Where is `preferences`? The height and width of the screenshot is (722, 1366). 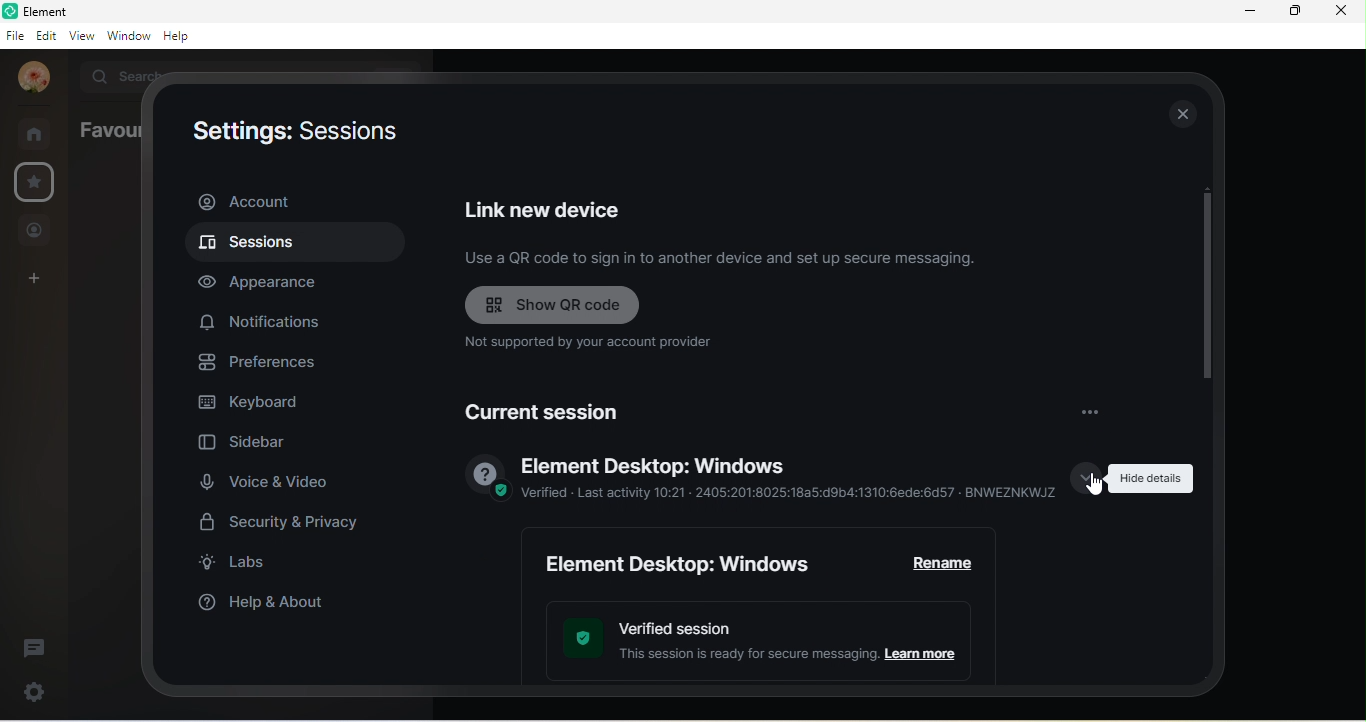
preferences is located at coordinates (267, 364).